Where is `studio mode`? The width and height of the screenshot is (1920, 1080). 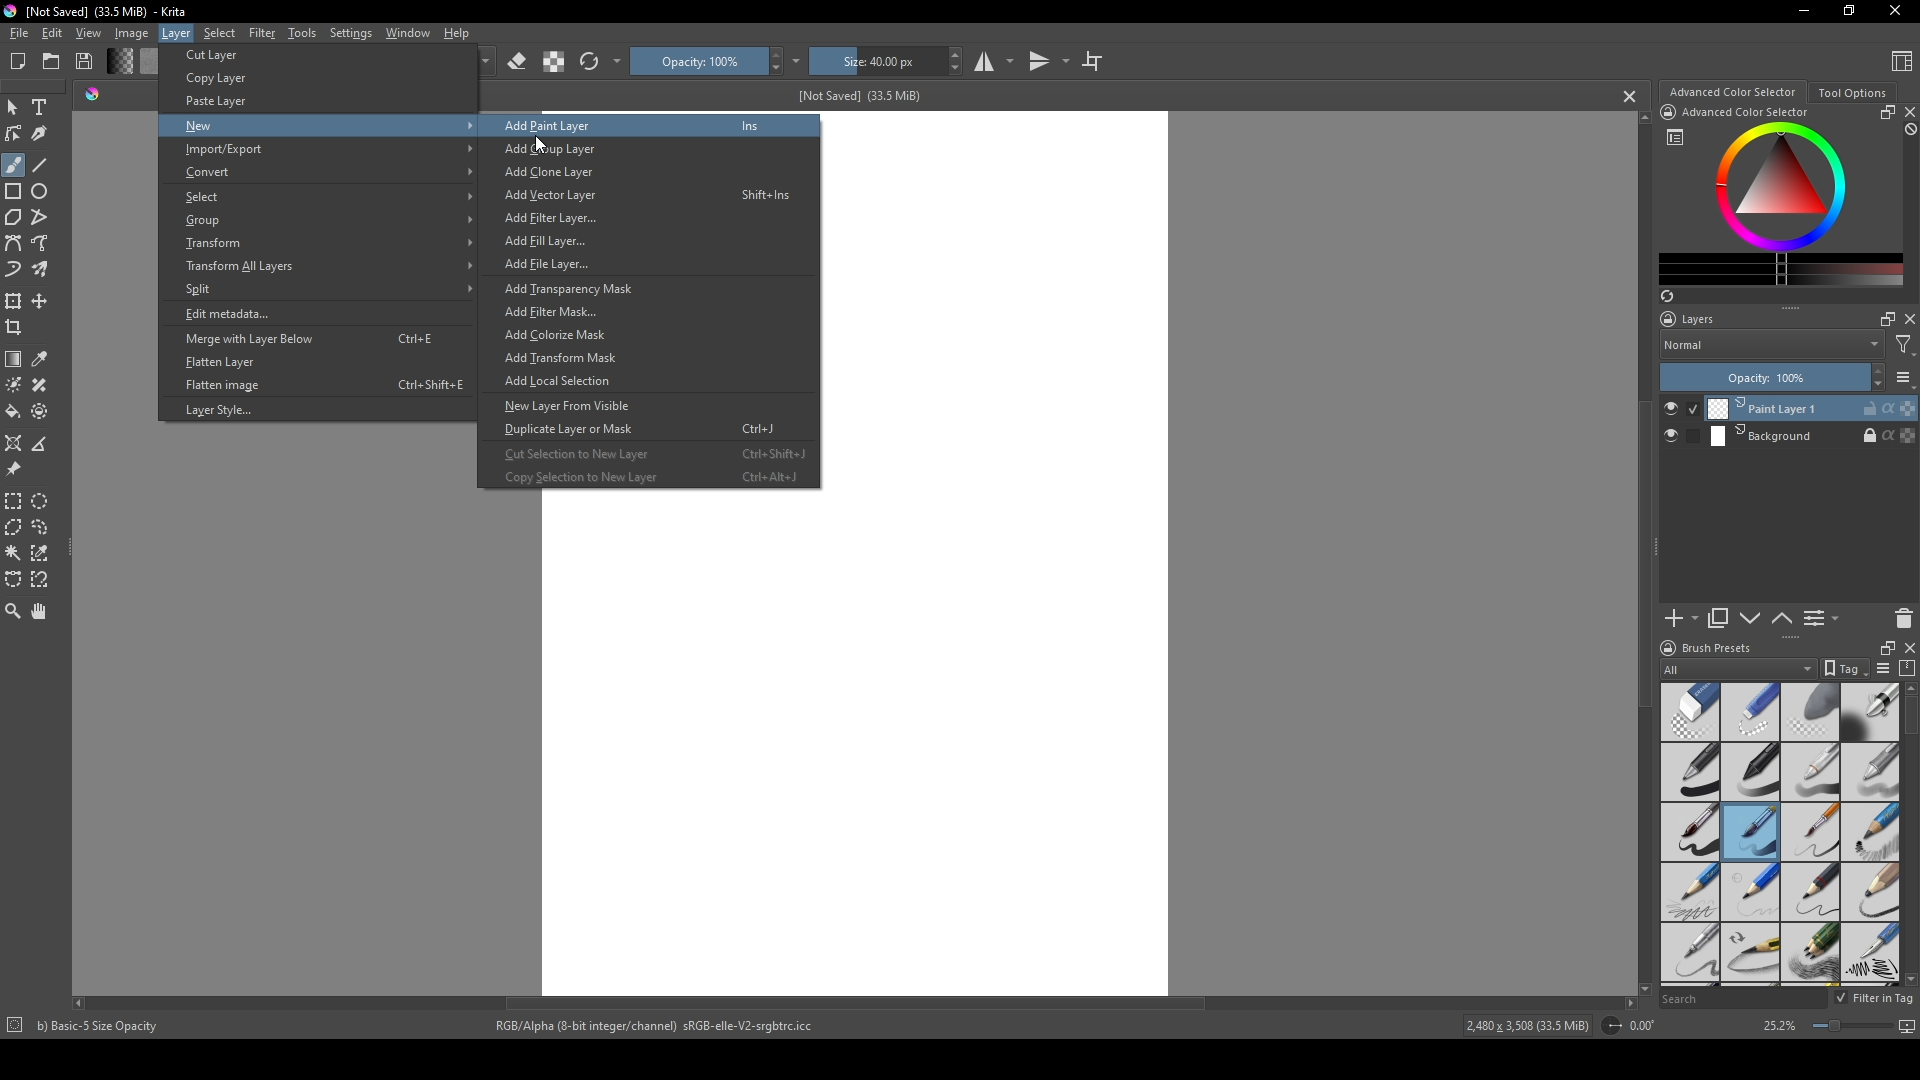 studio mode is located at coordinates (994, 61).